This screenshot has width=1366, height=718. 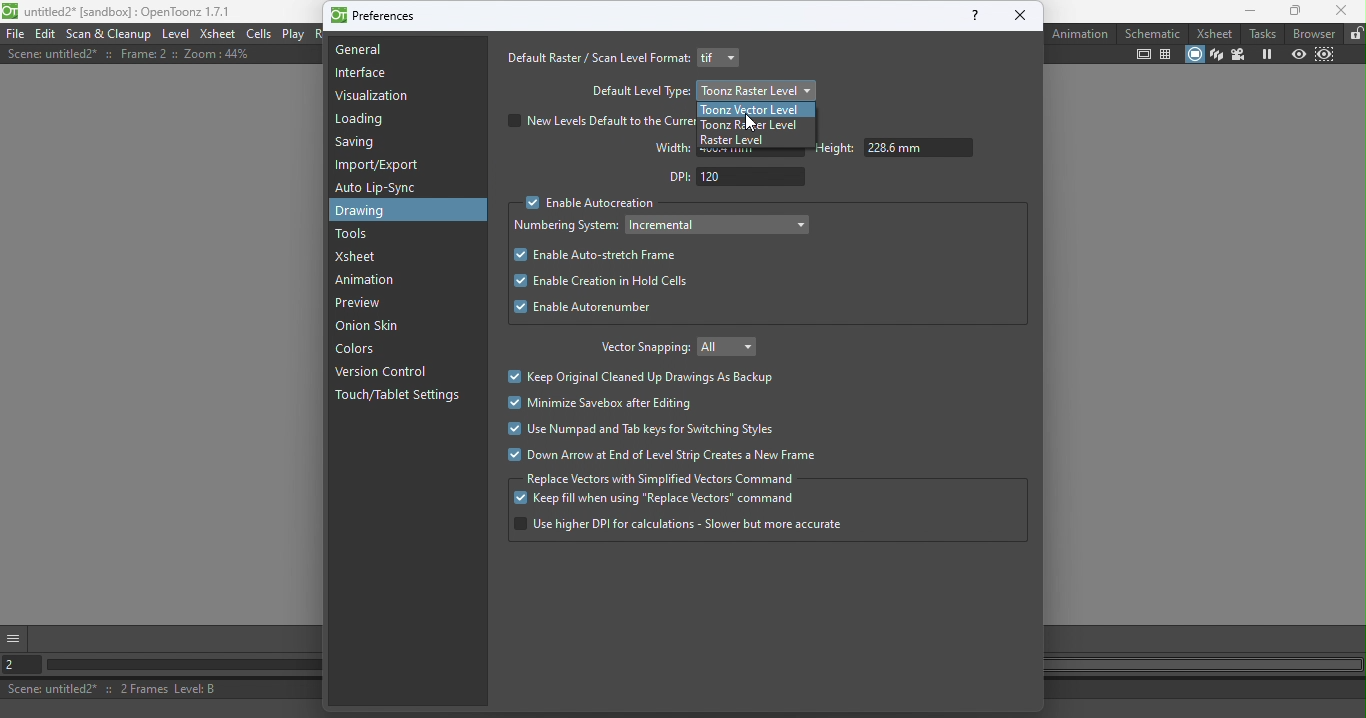 I want to click on Scene: untitled2* :: Frame: 2 i: Zoom: 44%, so click(x=129, y=54).